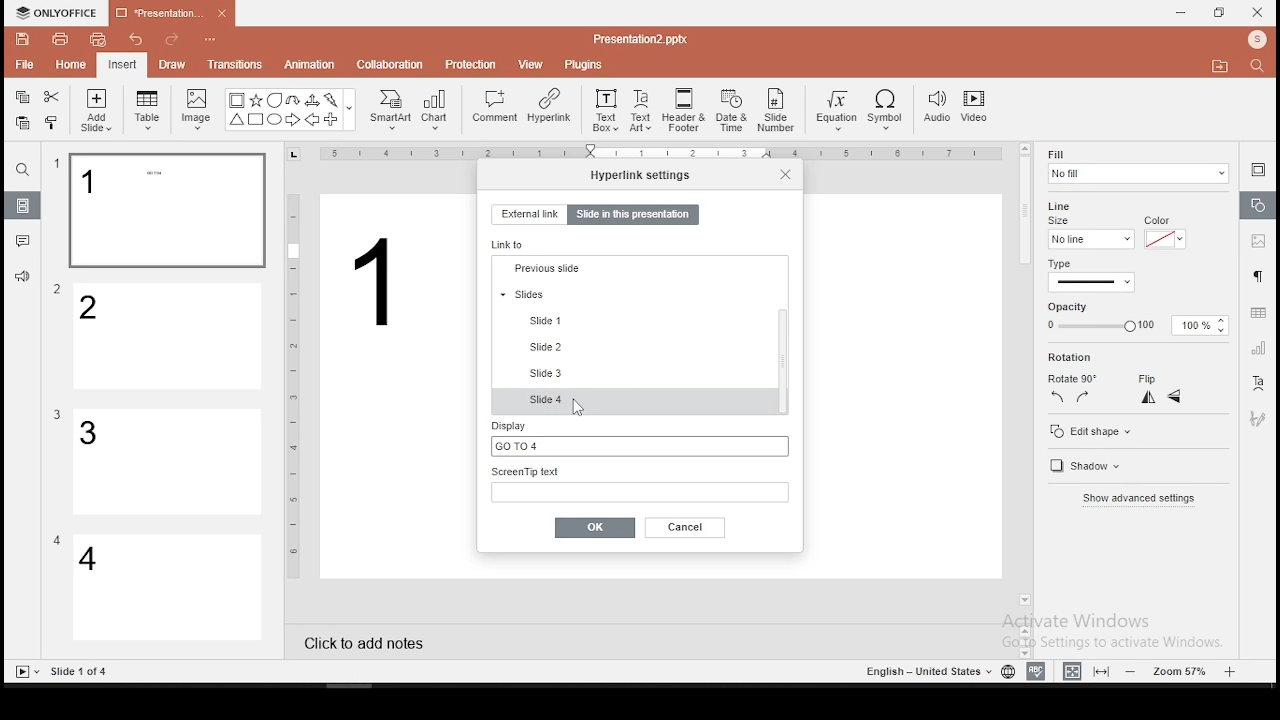 This screenshot has height=720, width=1280. What do you see at coordinates (632, 269) in the screenshot?
I see `first slide` at bounding box center [632, 269].